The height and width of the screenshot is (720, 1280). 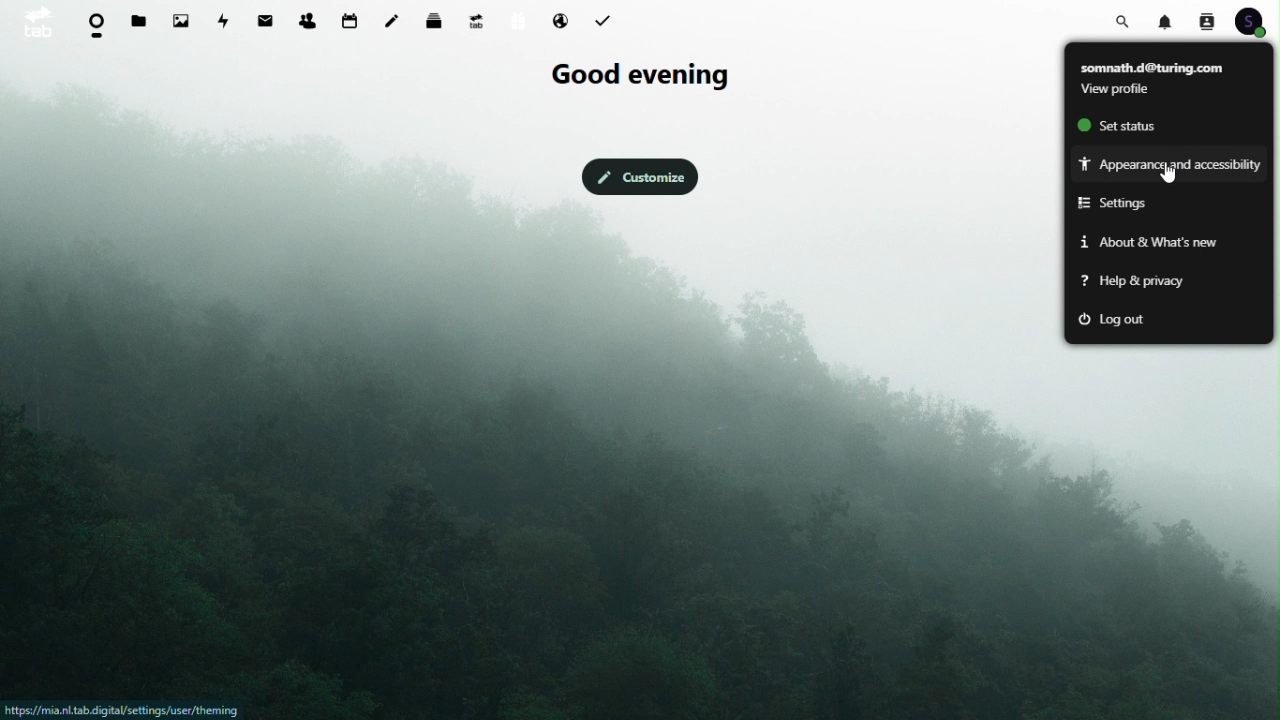 I want to click on Appearance and visibility, so click(x=1169, y=162).